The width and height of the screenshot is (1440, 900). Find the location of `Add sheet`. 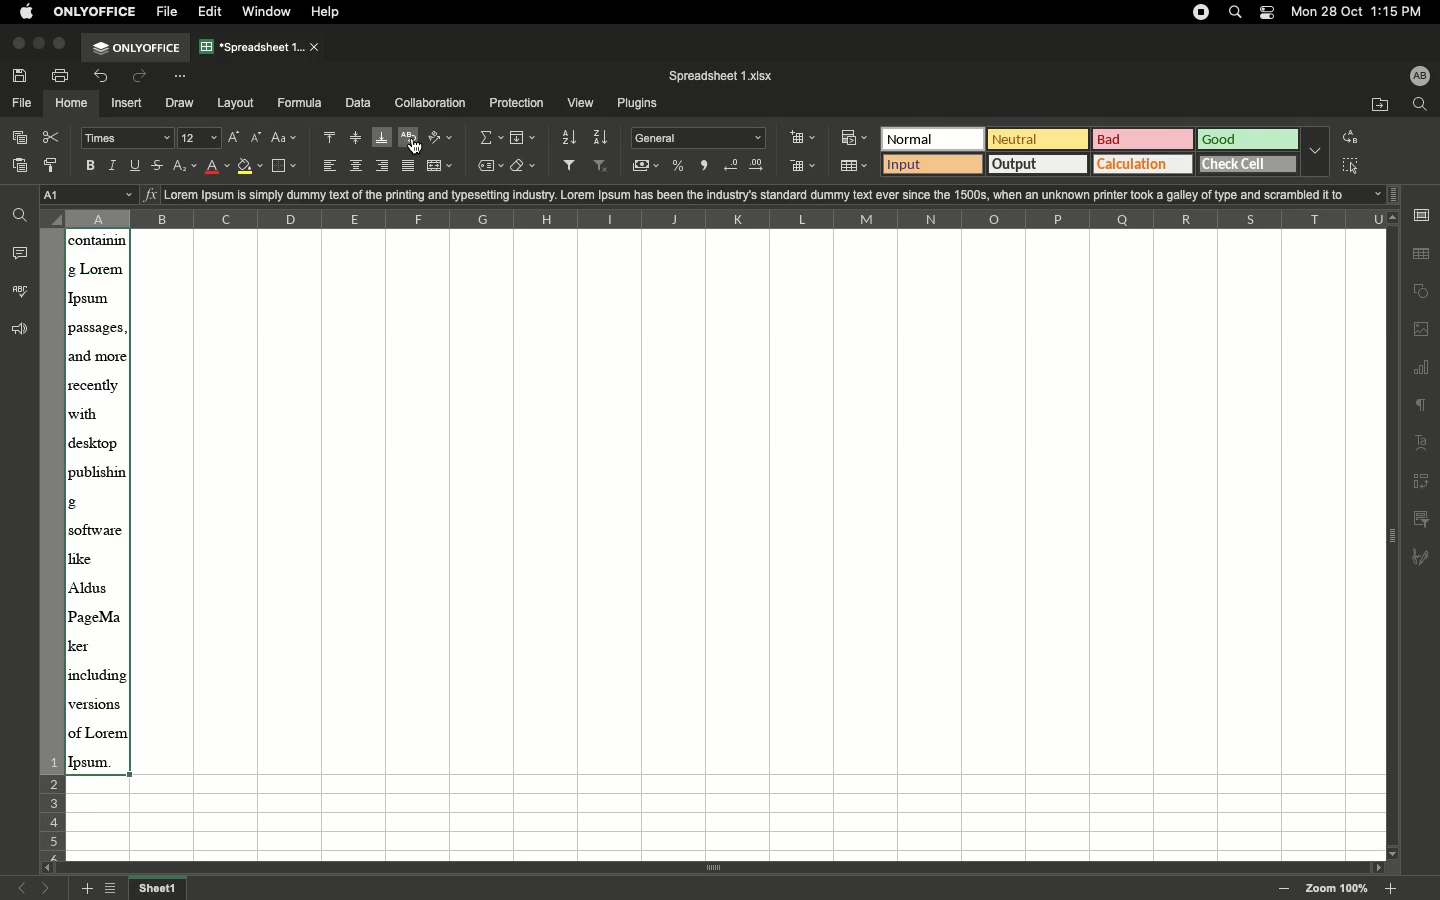

Add sheet is located at coordinates (87, 889).